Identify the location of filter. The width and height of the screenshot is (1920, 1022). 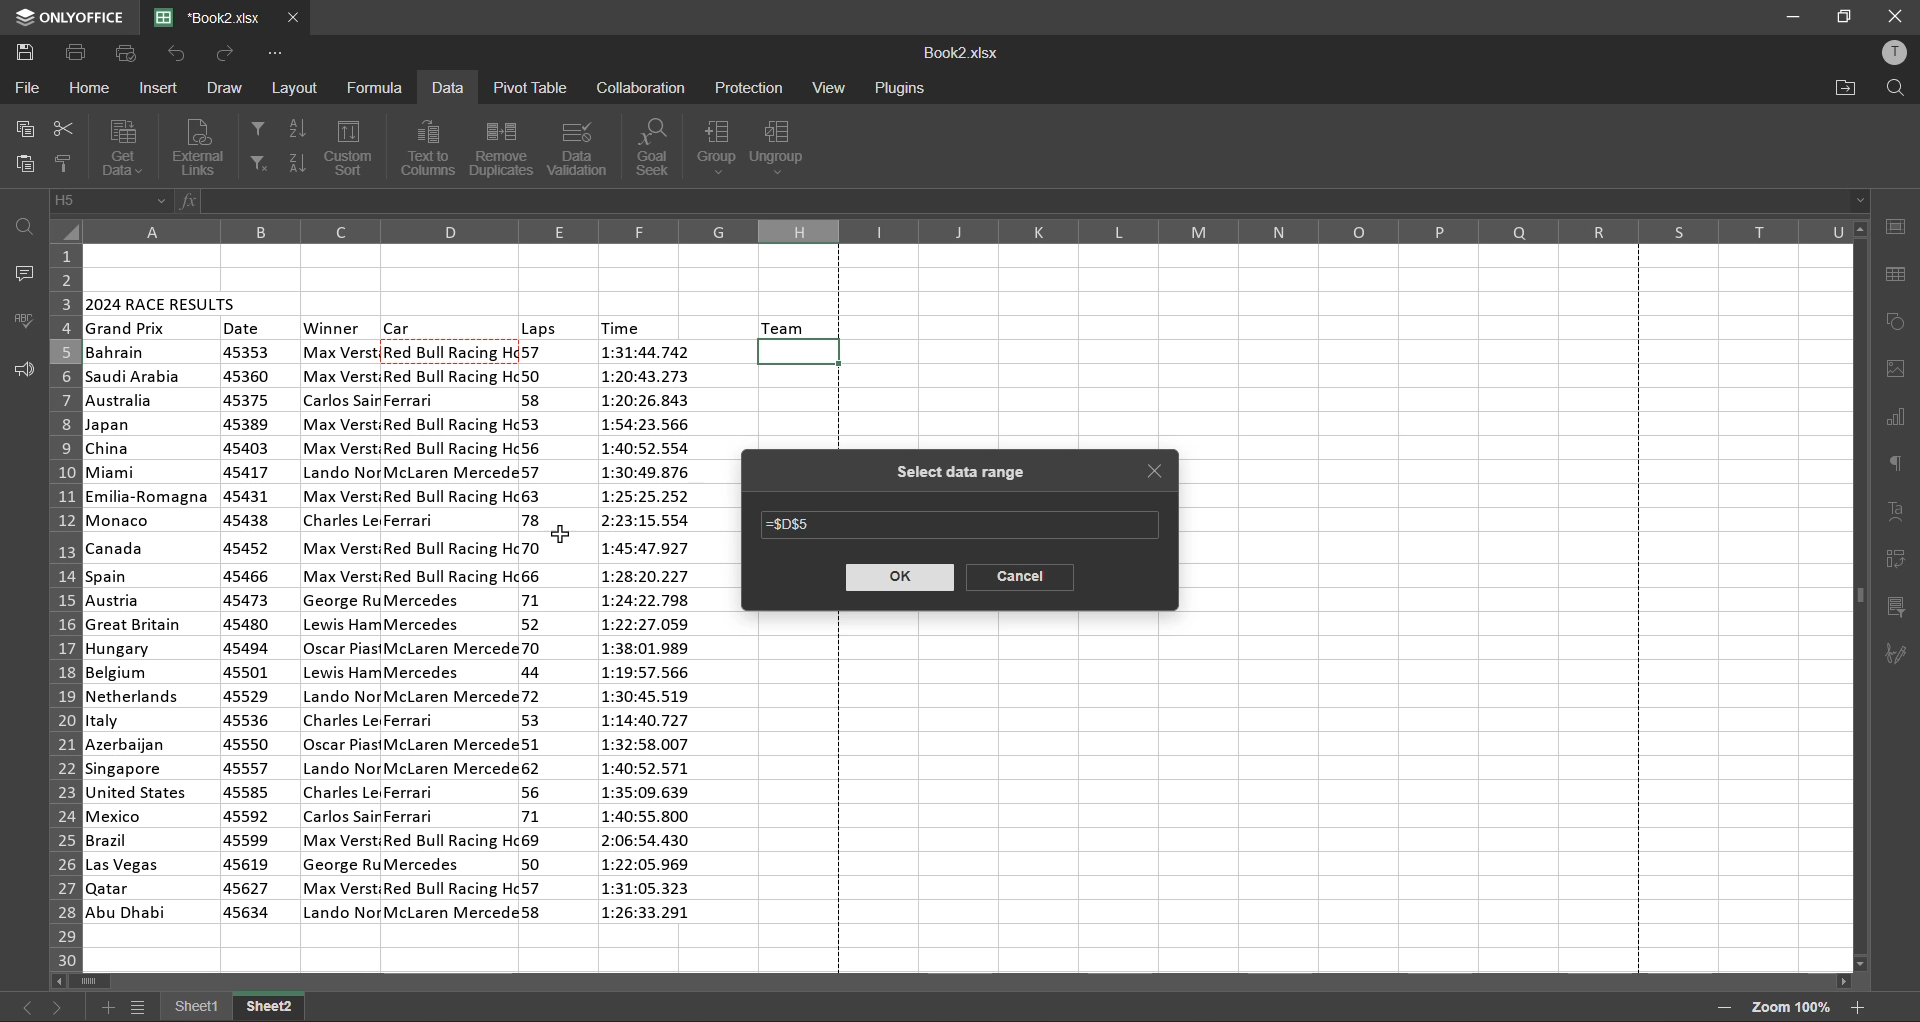
(256, 126).